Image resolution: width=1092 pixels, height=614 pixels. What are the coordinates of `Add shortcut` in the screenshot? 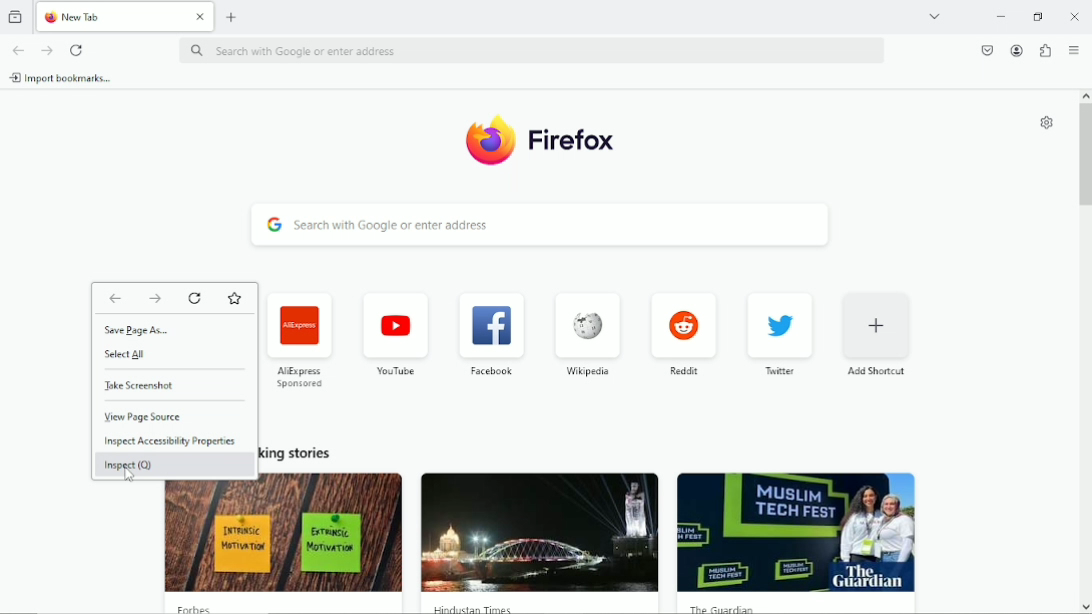 It's located at (878, 334).